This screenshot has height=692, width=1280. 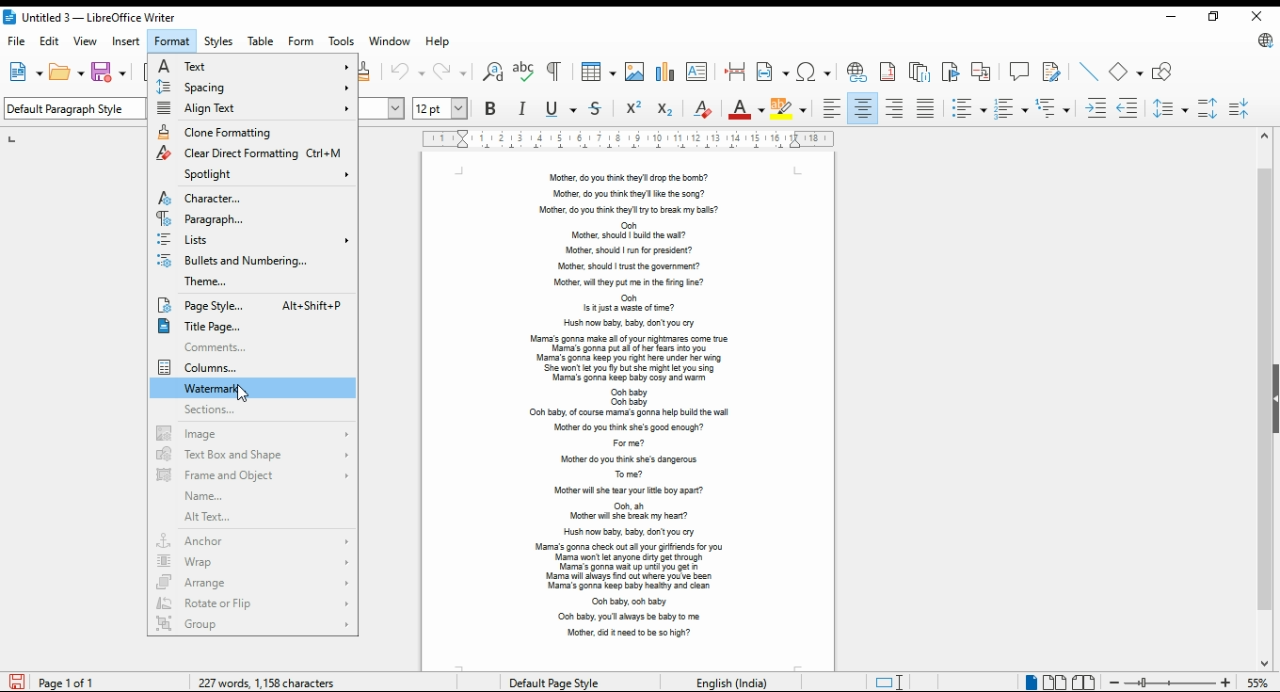 What do you see at coordinates (242, 396) in the screenshot?
I see `cursor` at bounding box center [242, 396].